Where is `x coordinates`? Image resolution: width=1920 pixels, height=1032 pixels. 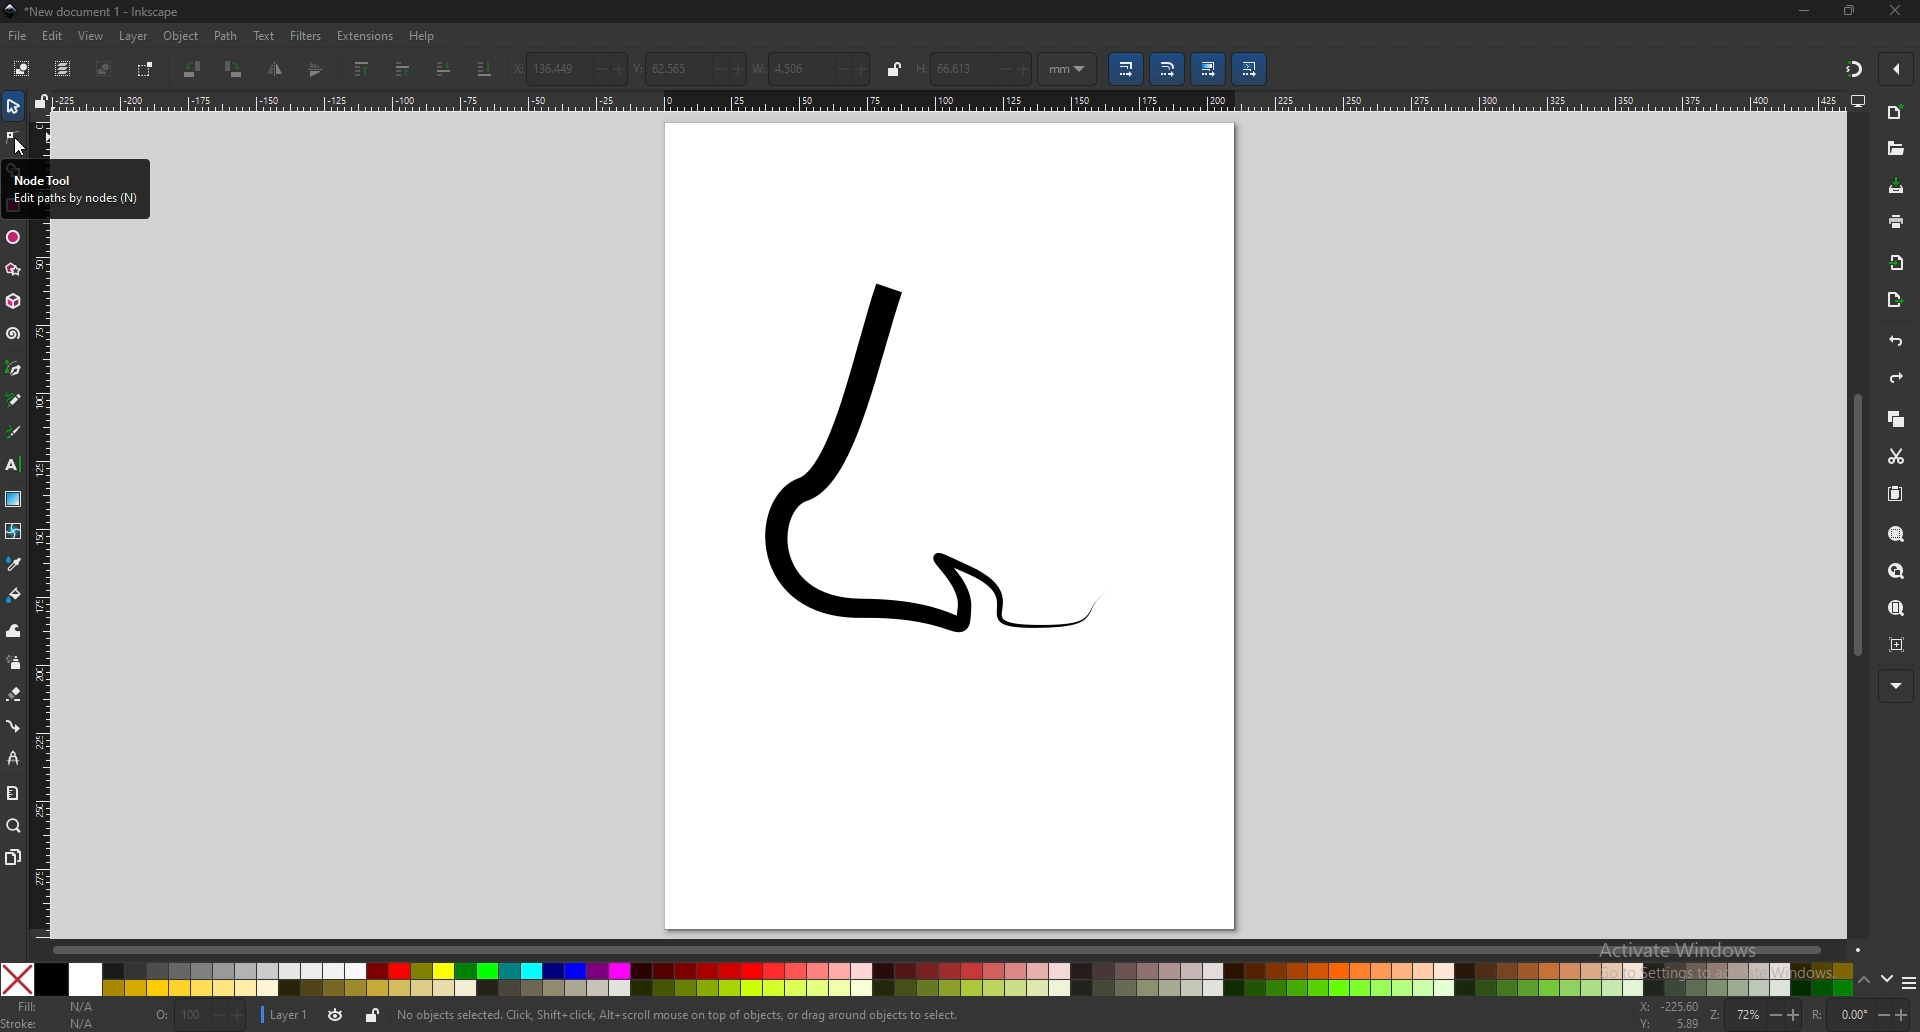 x coordinates is located at coordinates (568, 68).